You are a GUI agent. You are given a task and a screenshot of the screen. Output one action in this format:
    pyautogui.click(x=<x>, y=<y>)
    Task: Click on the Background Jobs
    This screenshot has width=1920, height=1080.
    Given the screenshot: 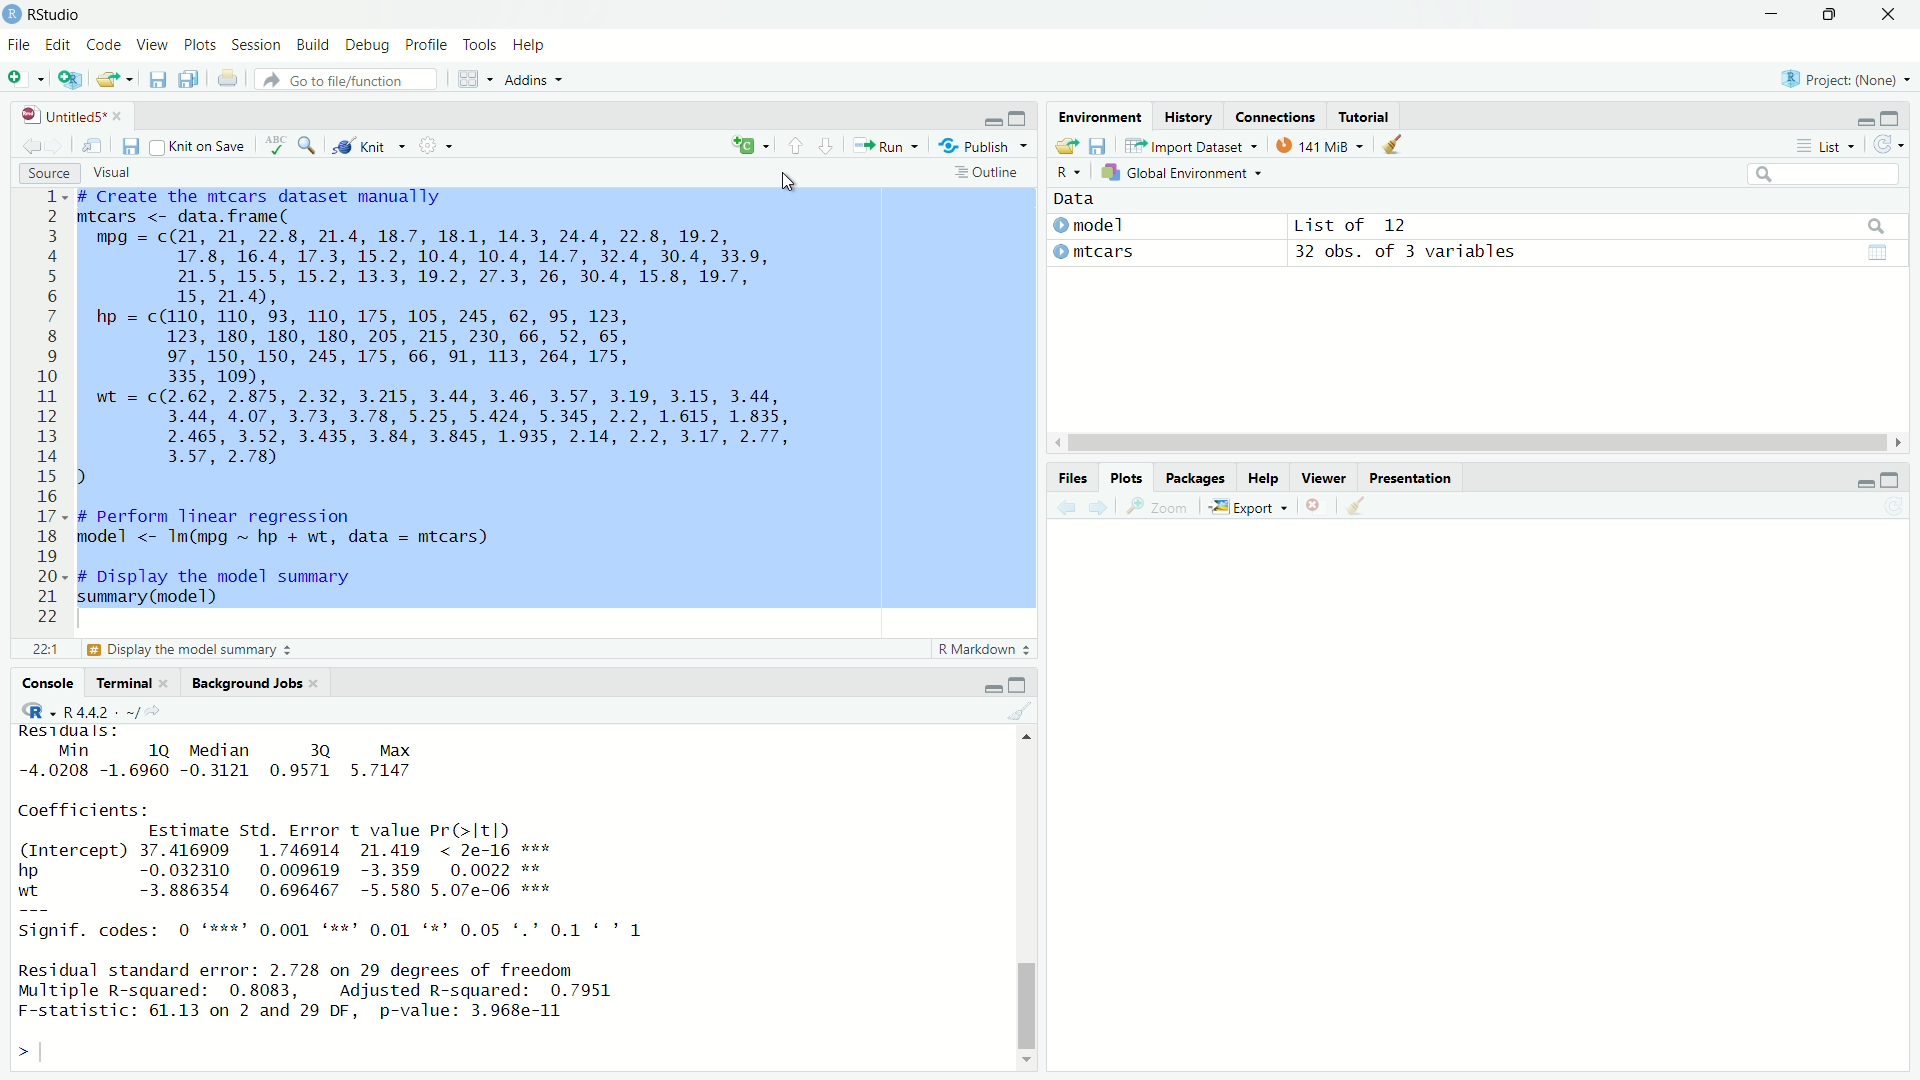 What is the action you would take?
    pyautogui.click(x=249, y=685)
    